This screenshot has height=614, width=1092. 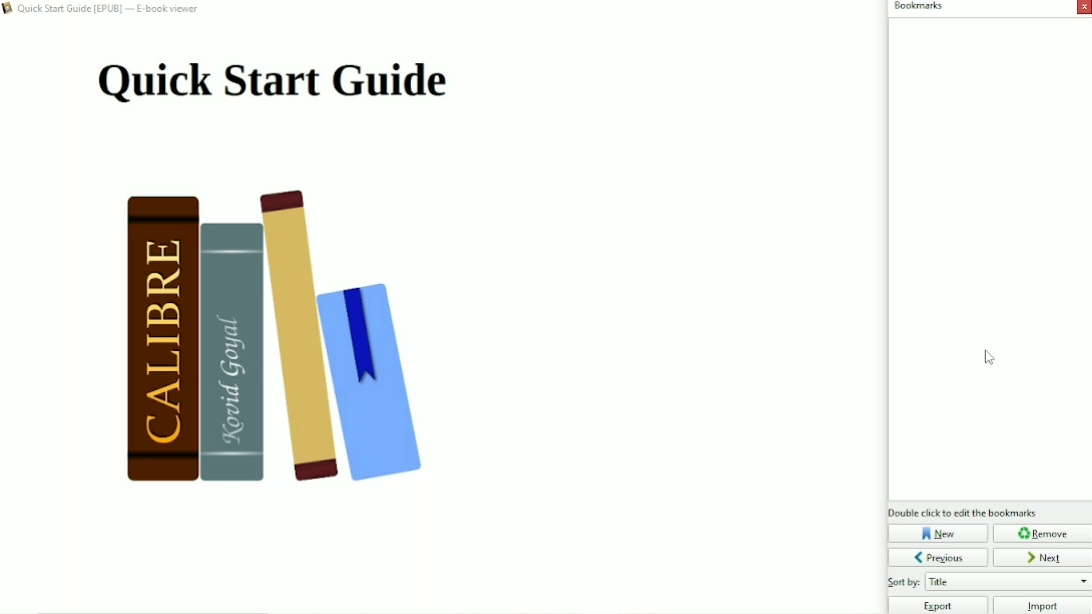 What do you see at coordinates (278, 86) in the screenshot?
I see `Title` at bounding box center [278, 86].